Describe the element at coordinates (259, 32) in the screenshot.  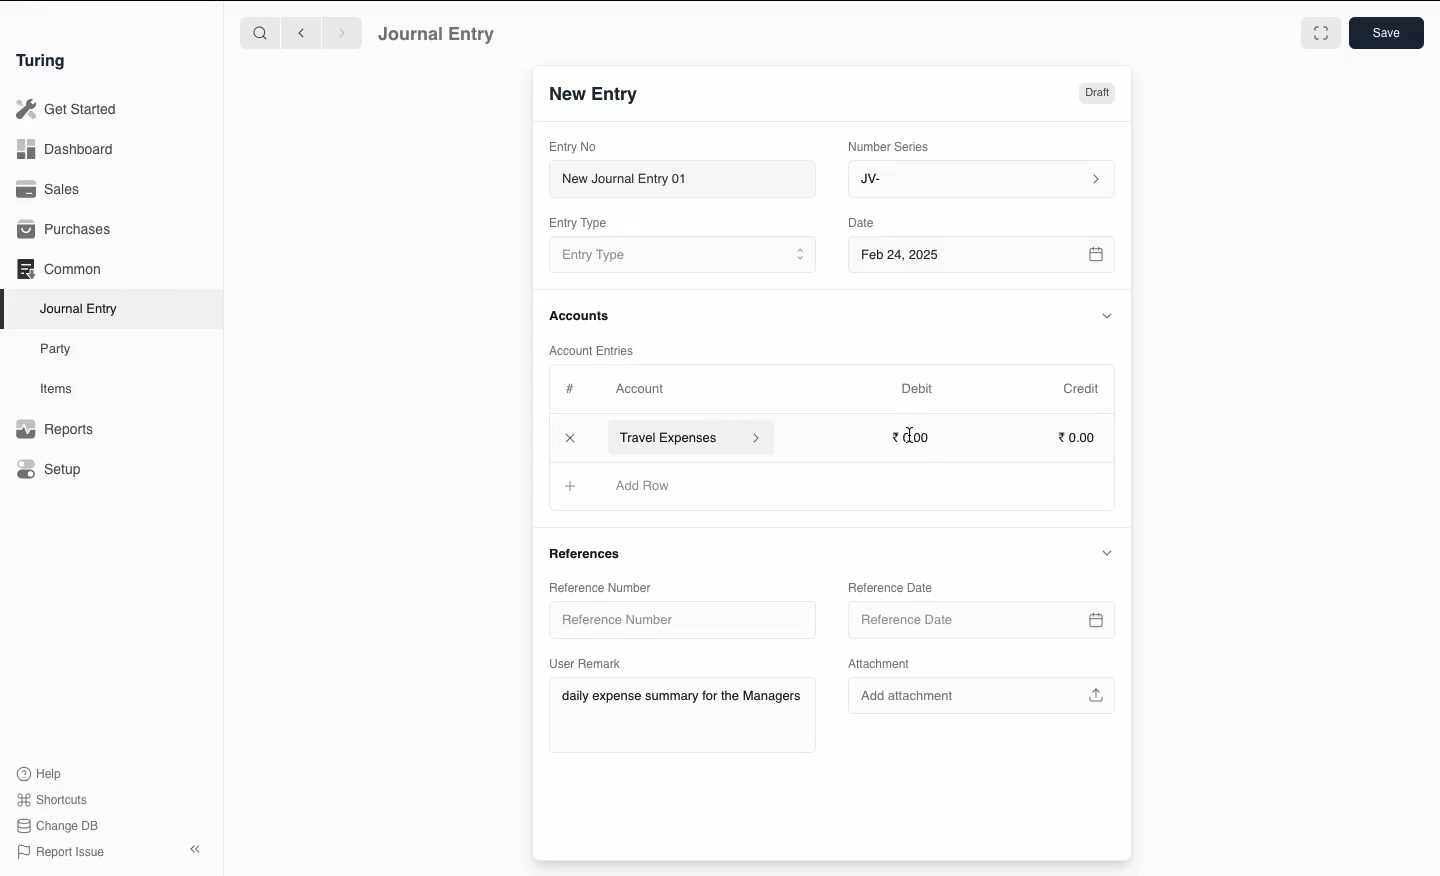
I see `Search` at that location.